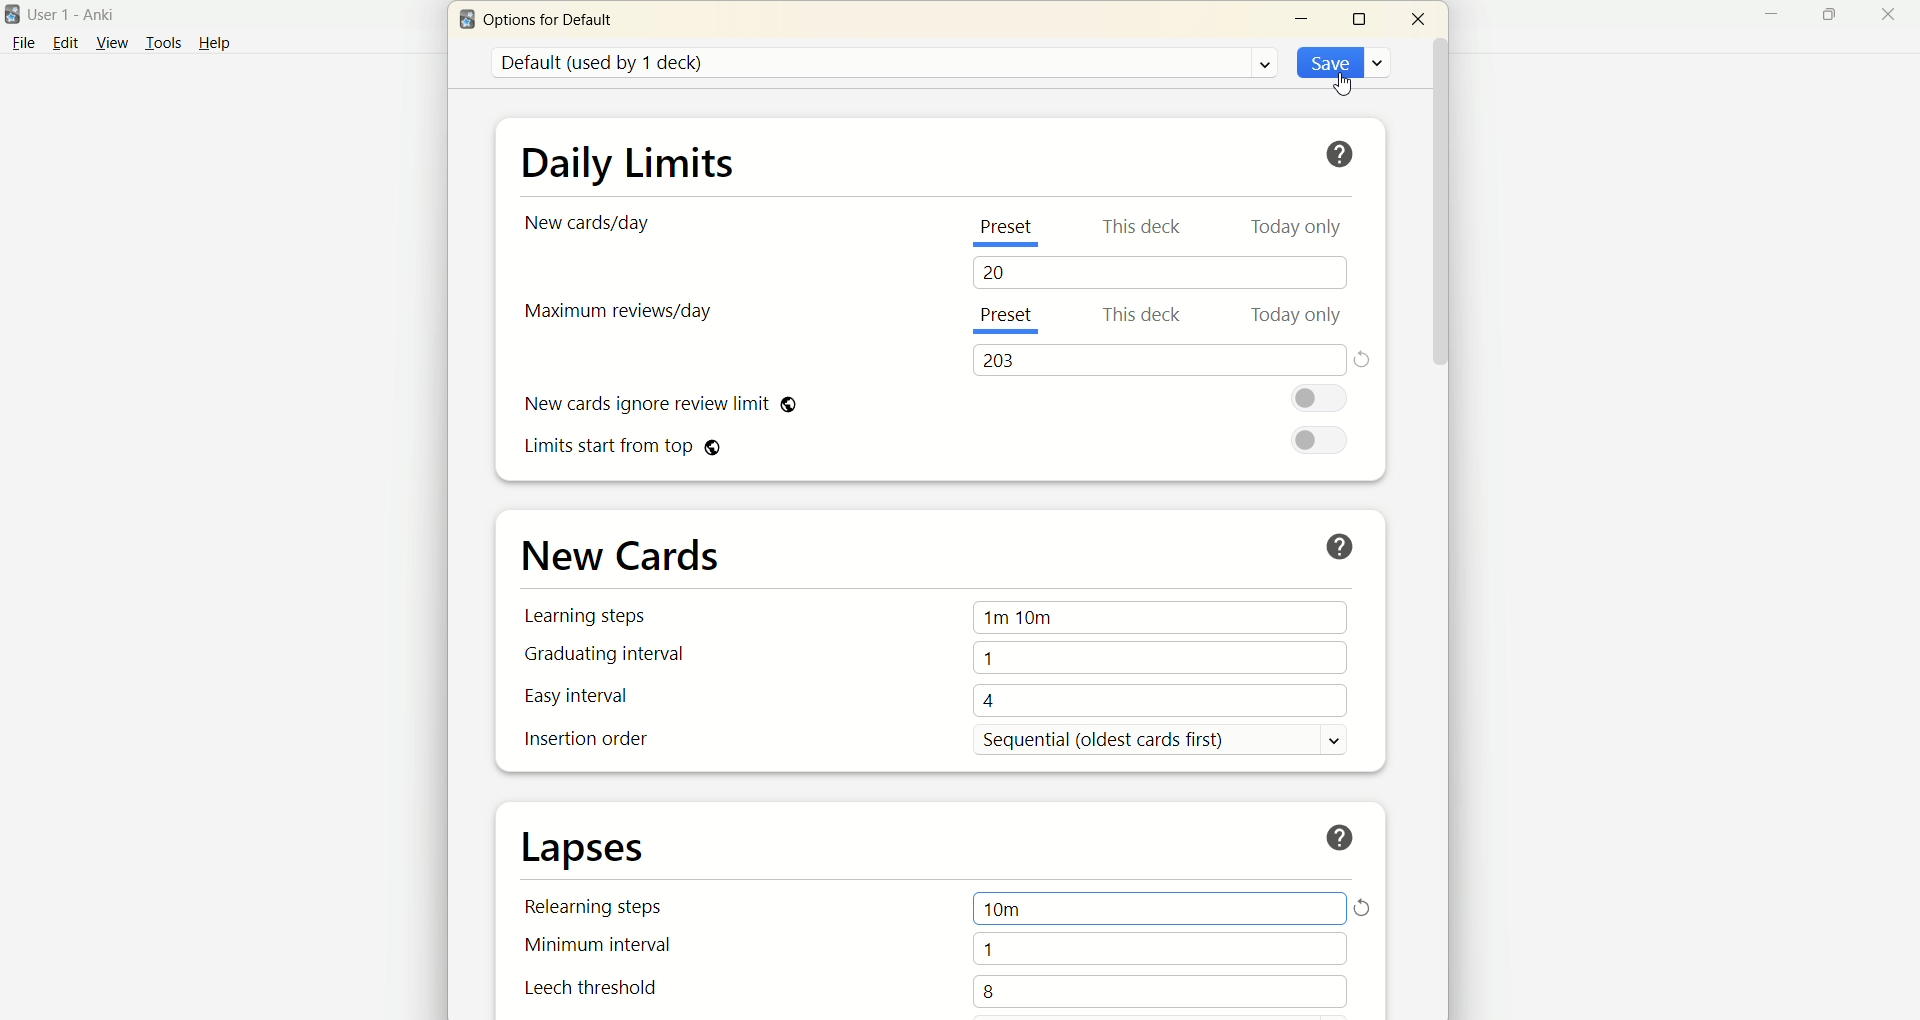 This screenshot has height=1020, width=1920. I want to click on 1m 10m, so click(1162, 619).